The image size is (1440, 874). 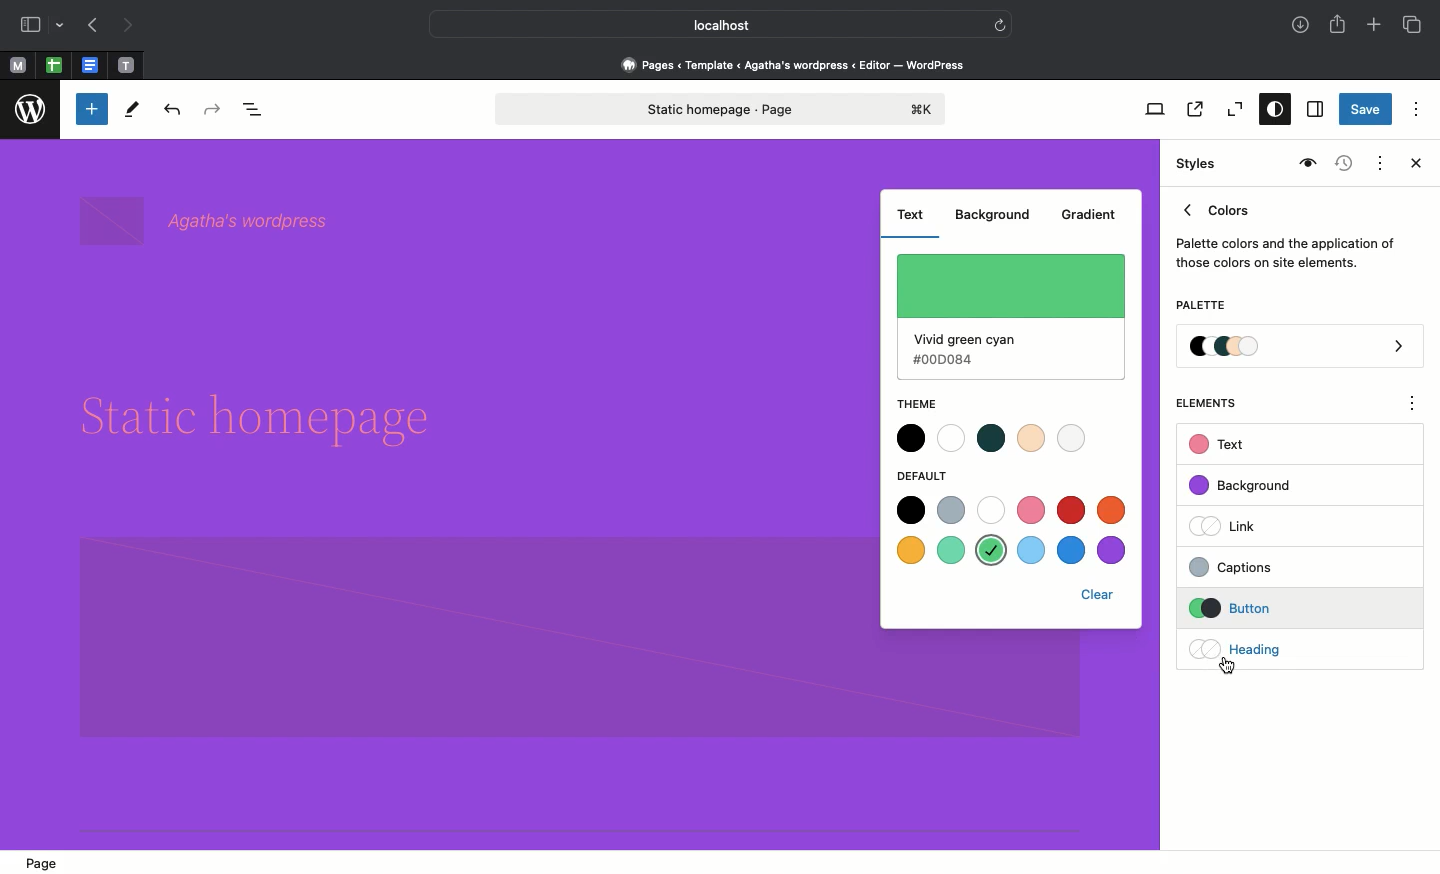 I want to click on Pages < Template <Agatha's wordpress < editor - wordpress, so click(x=800, y=64).